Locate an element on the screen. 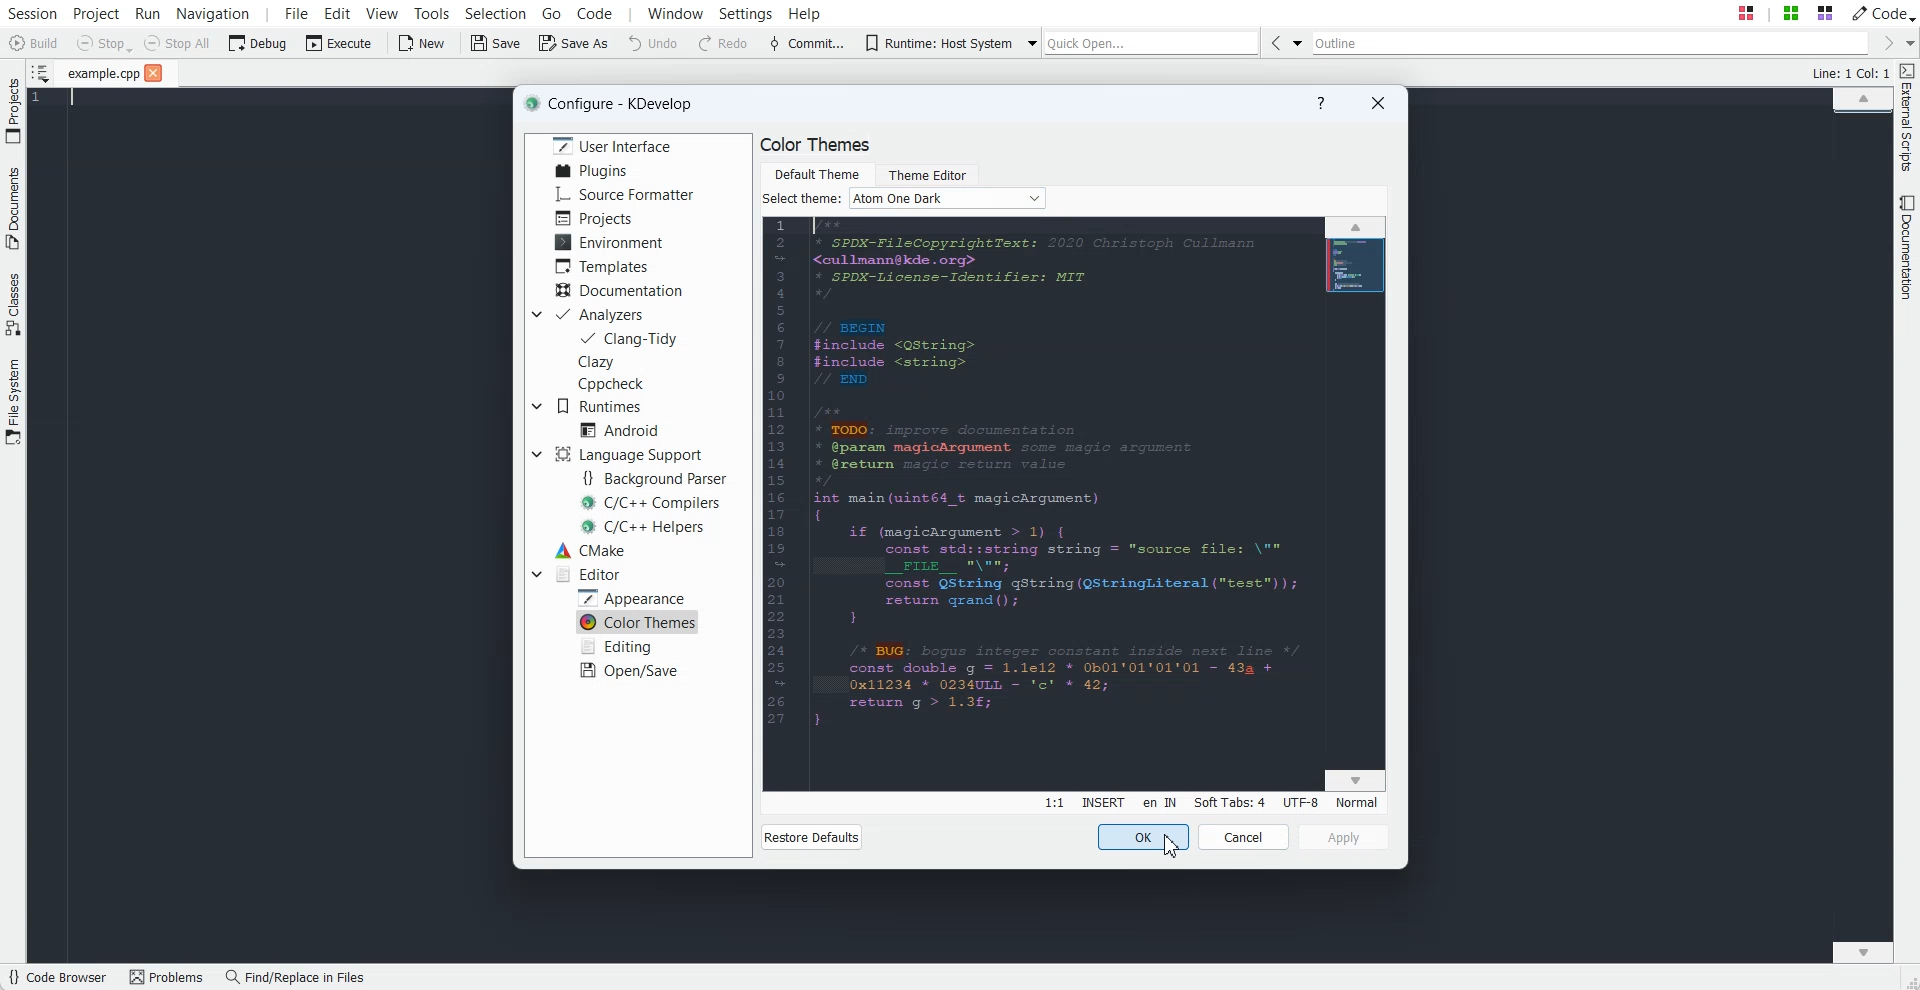 This screenshot has width=1920, height=990. Save As is located at coordinates (573, 44).